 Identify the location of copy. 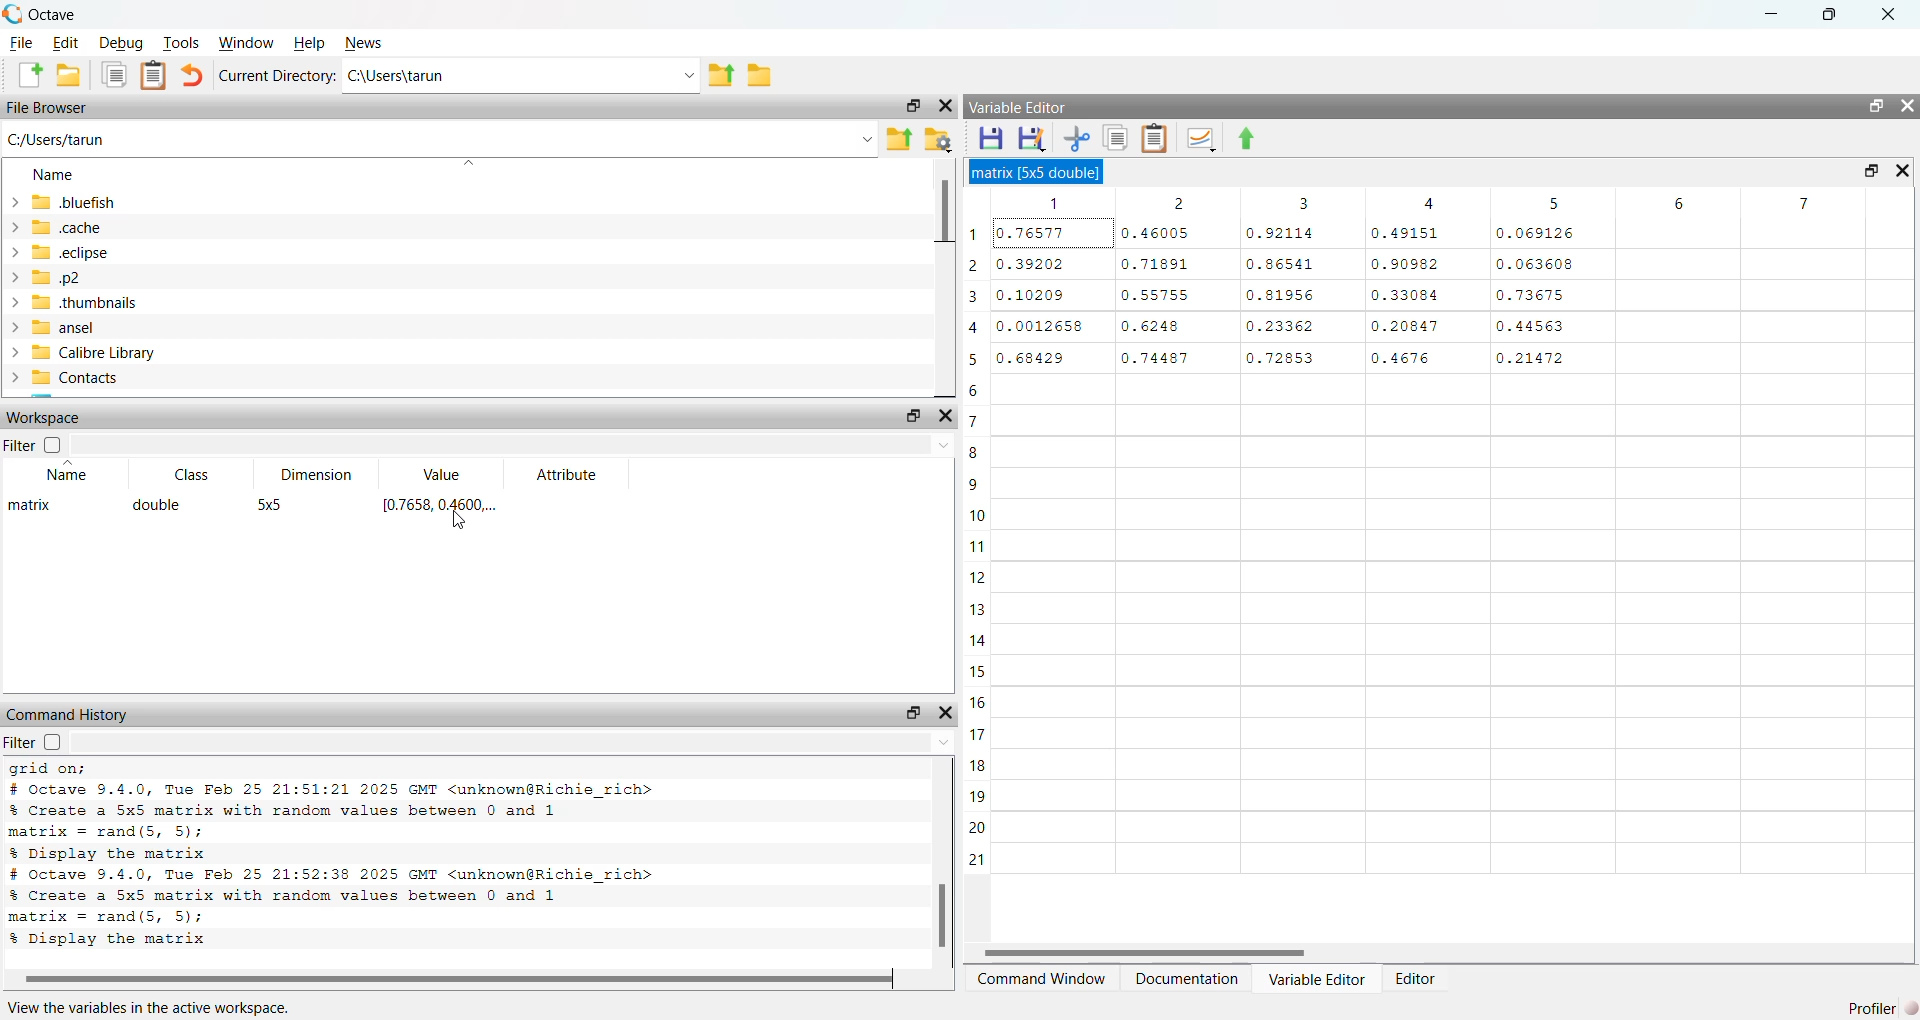
(114, 75).